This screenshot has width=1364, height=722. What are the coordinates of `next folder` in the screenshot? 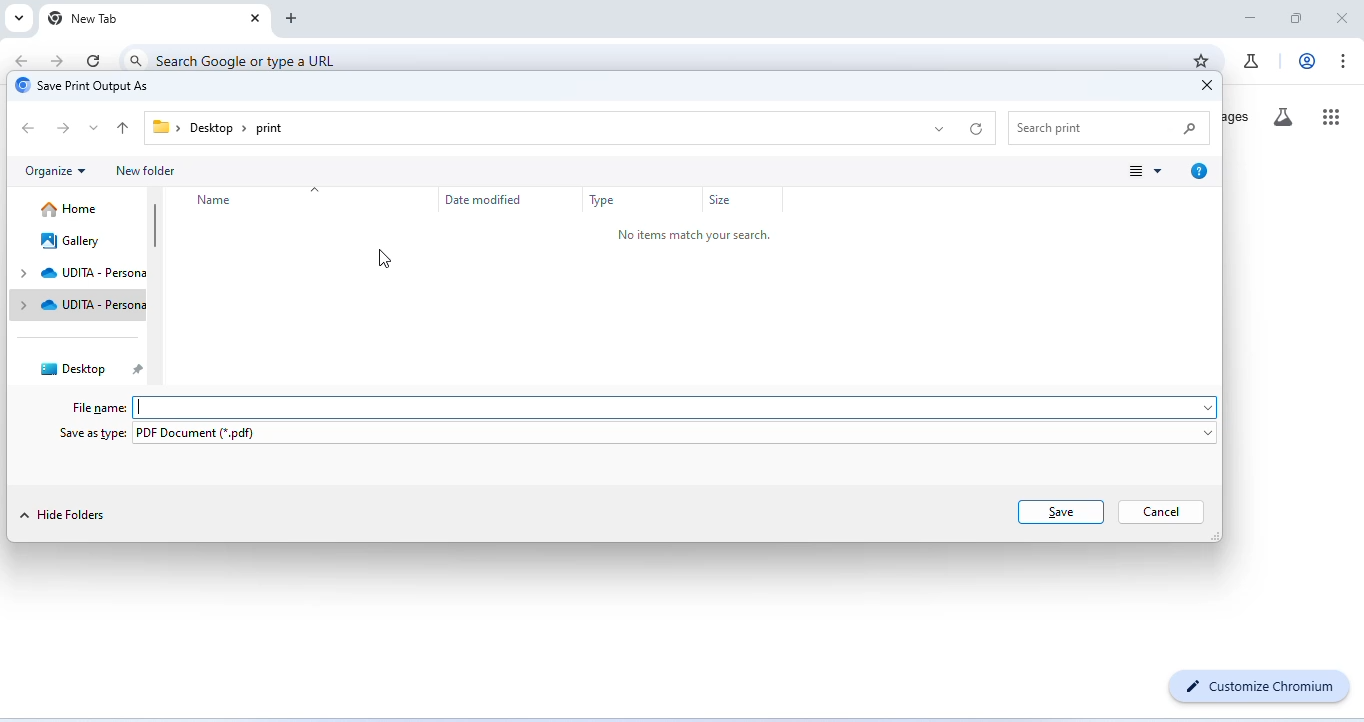 It's located at (67, 130).